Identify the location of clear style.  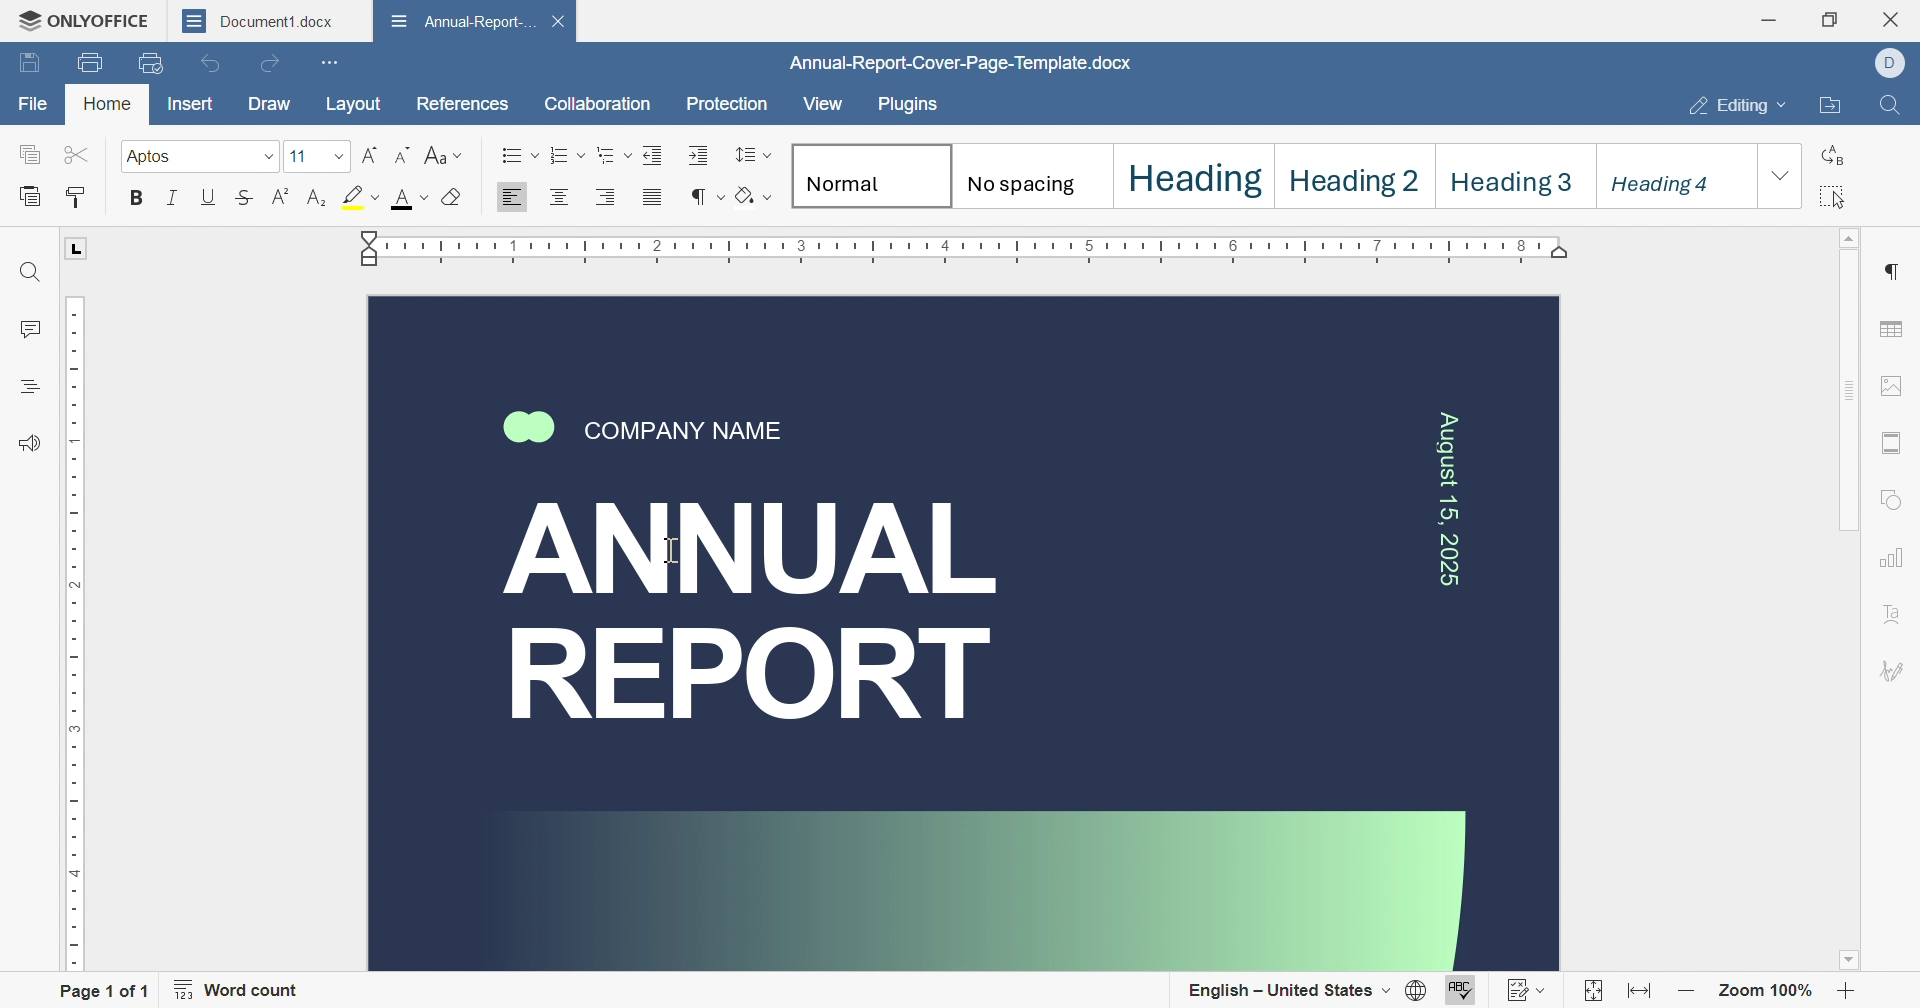
(453, 198).